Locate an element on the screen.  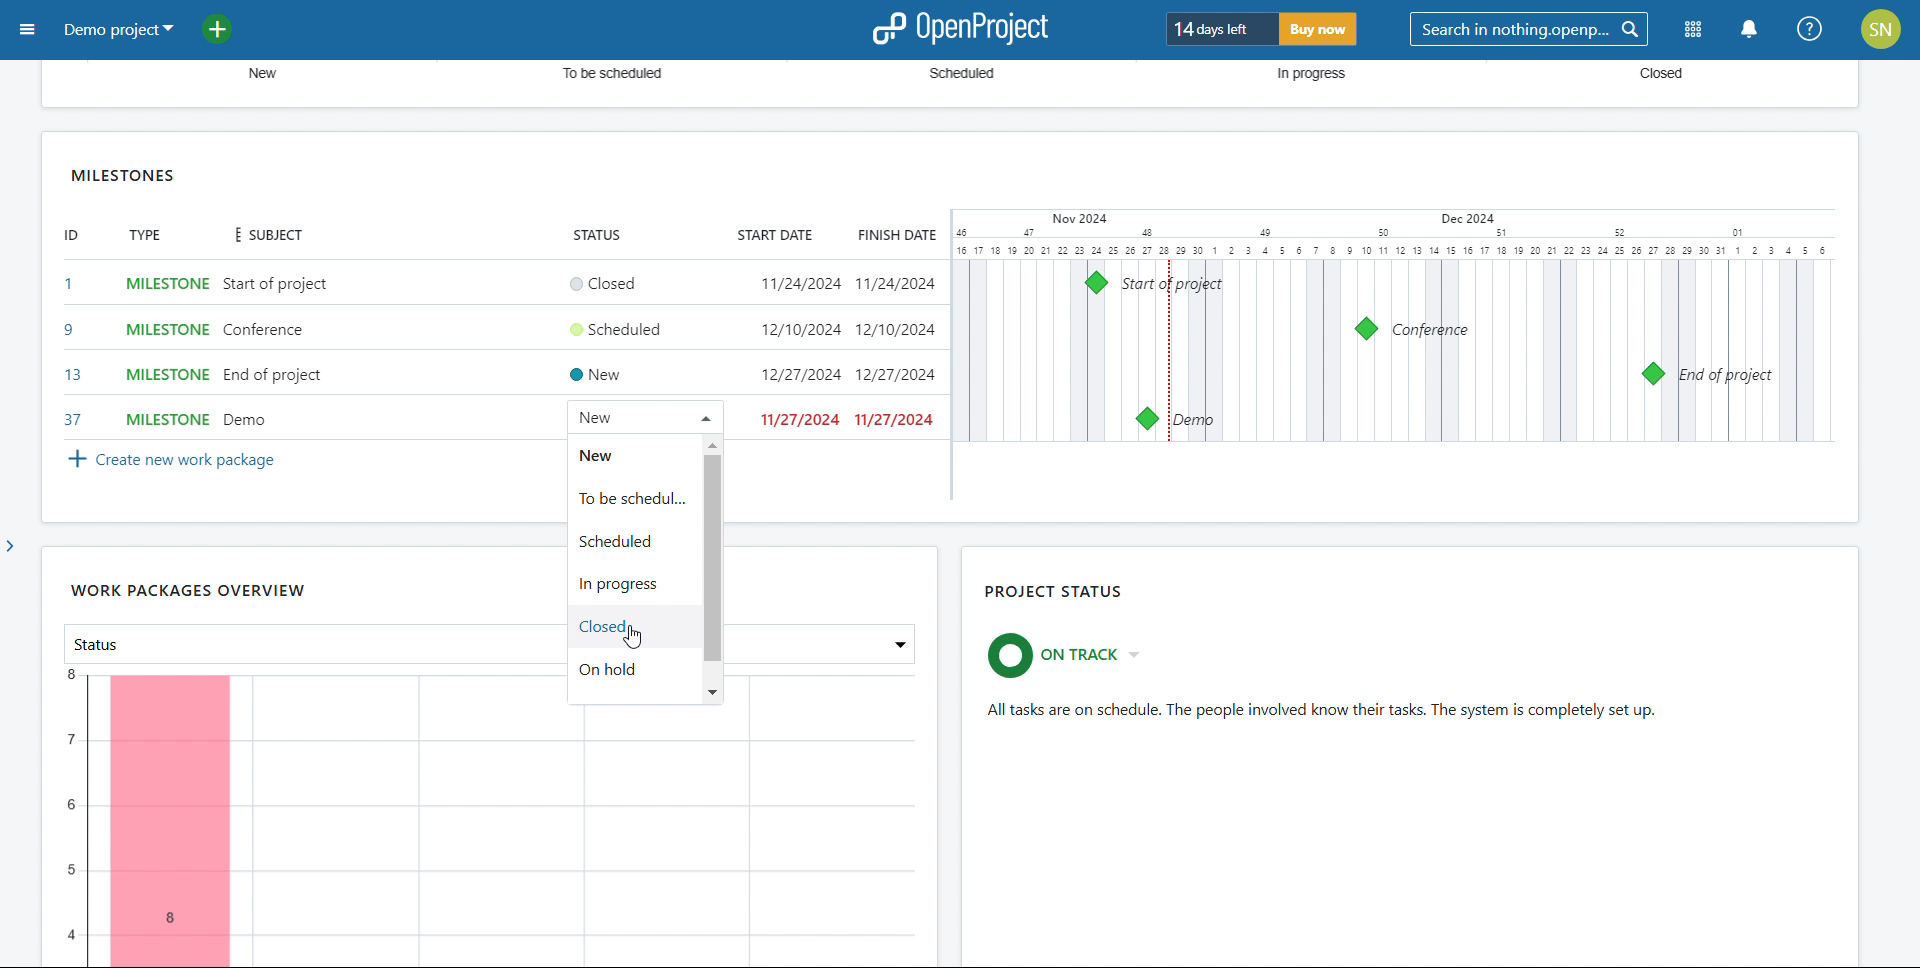
milestone 9 is located at coordinates (1367, 329).